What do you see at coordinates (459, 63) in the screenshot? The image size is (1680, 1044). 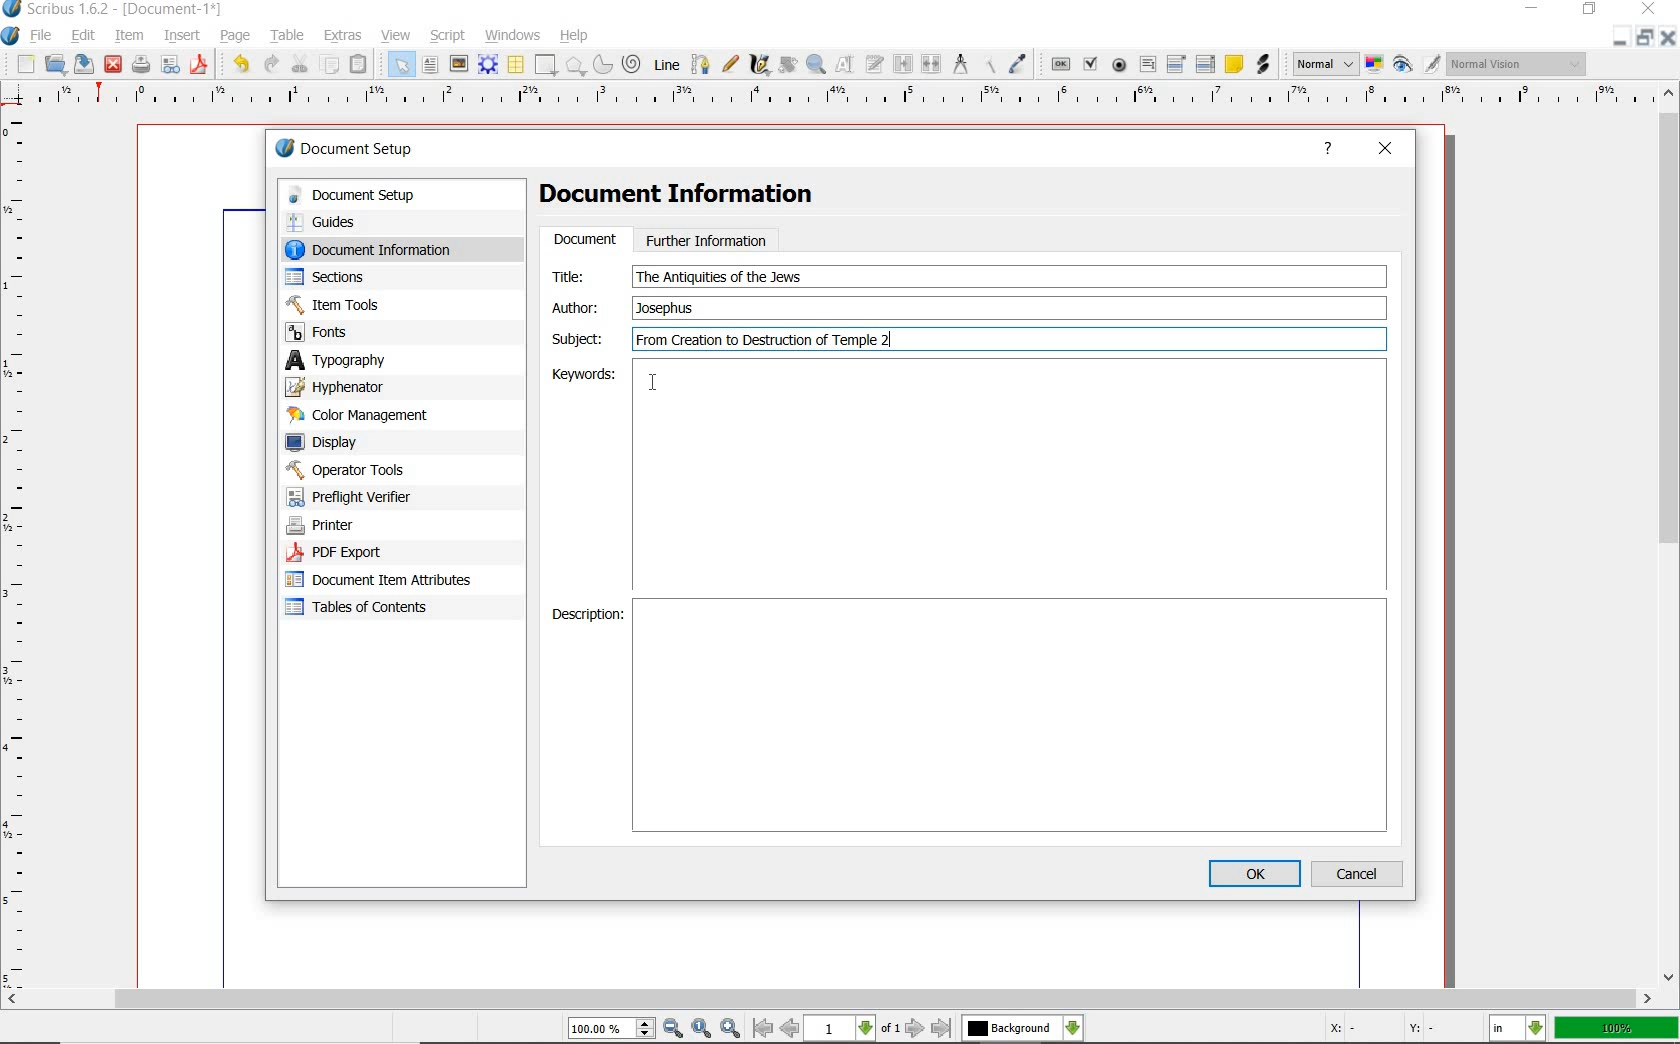 I see `image frame` at bounding box center [459, 63].